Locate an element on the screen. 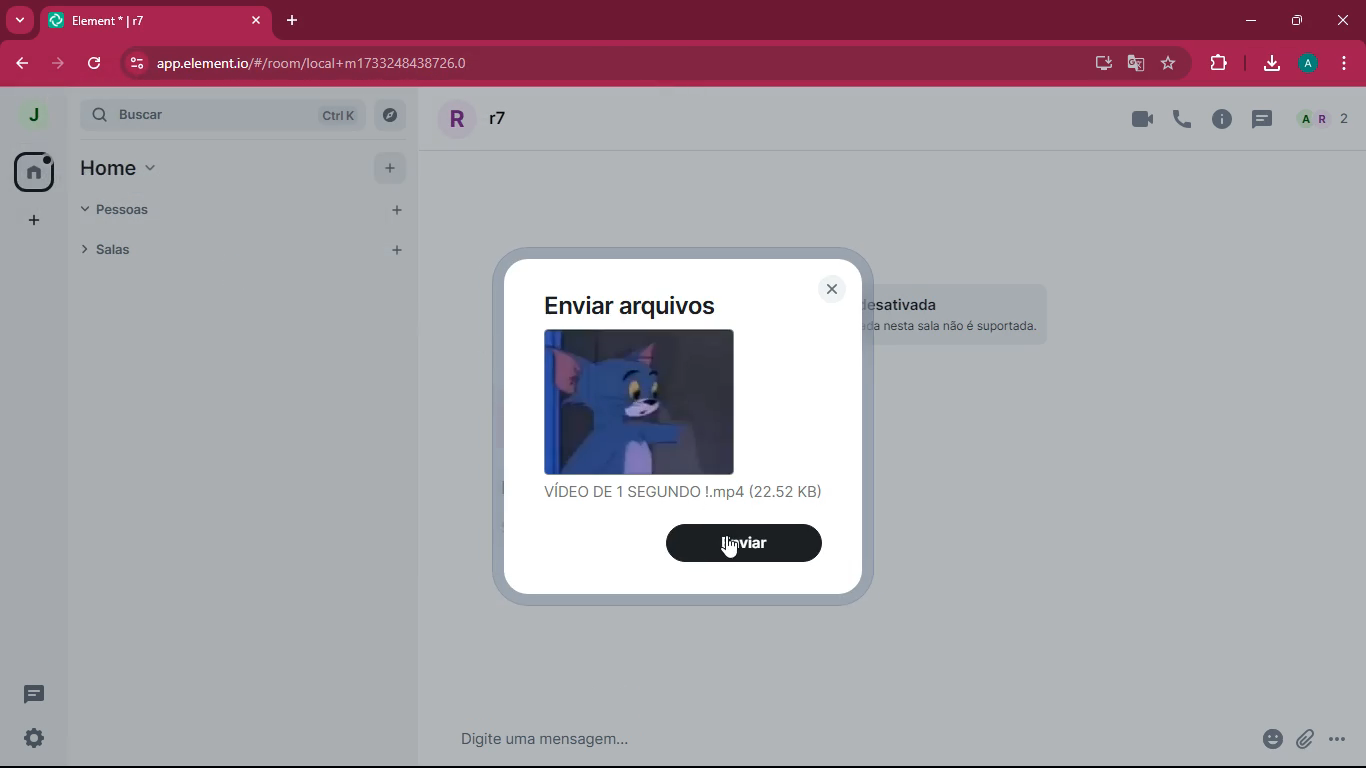 The width and height of the screenshot is (1366, 768). favorite is located at coordinates (1169, 64).